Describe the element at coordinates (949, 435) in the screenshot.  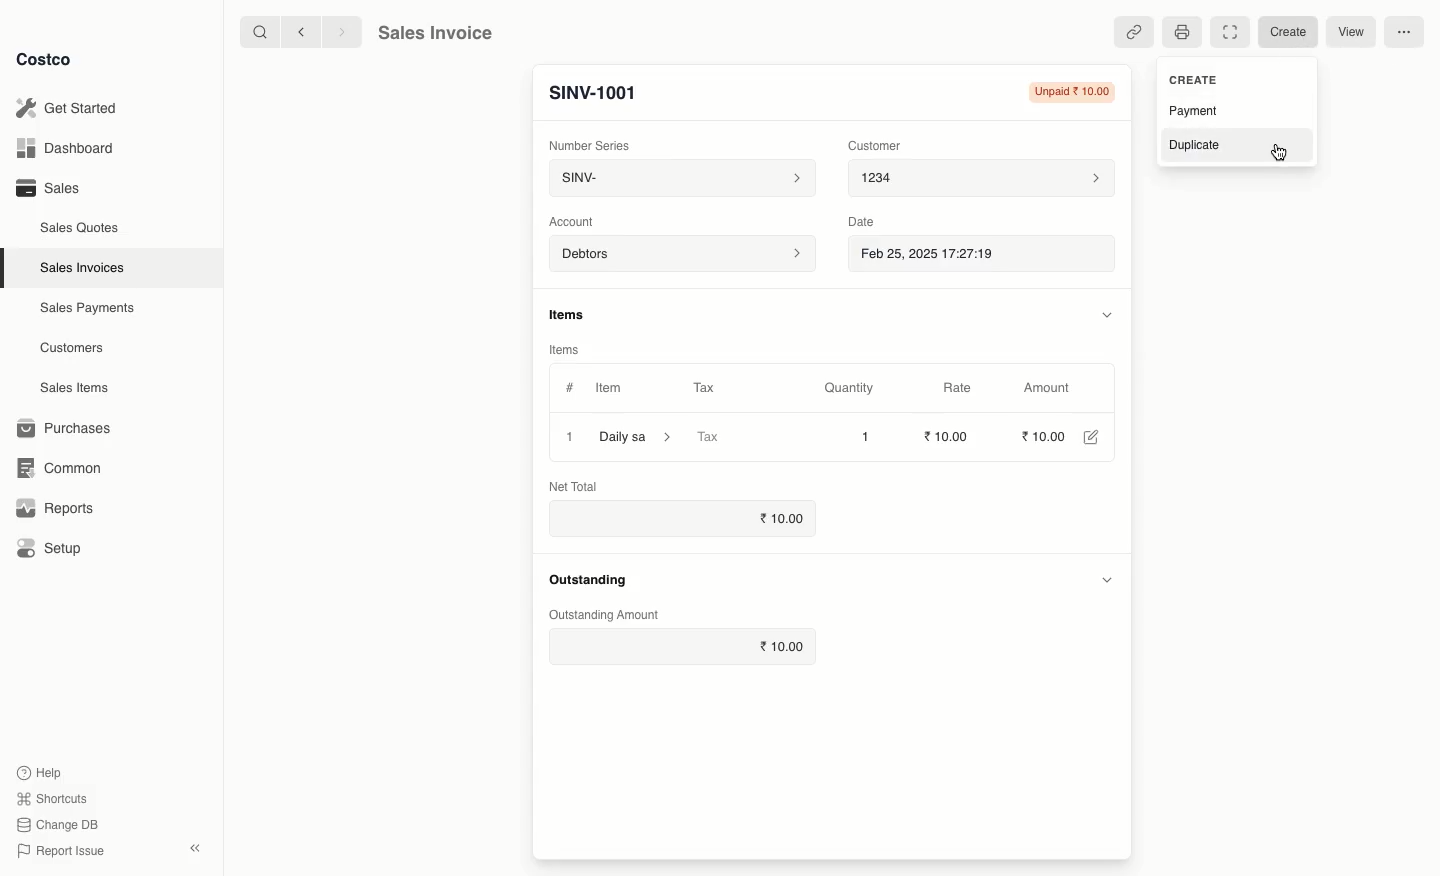
I see `10.00` at that location.